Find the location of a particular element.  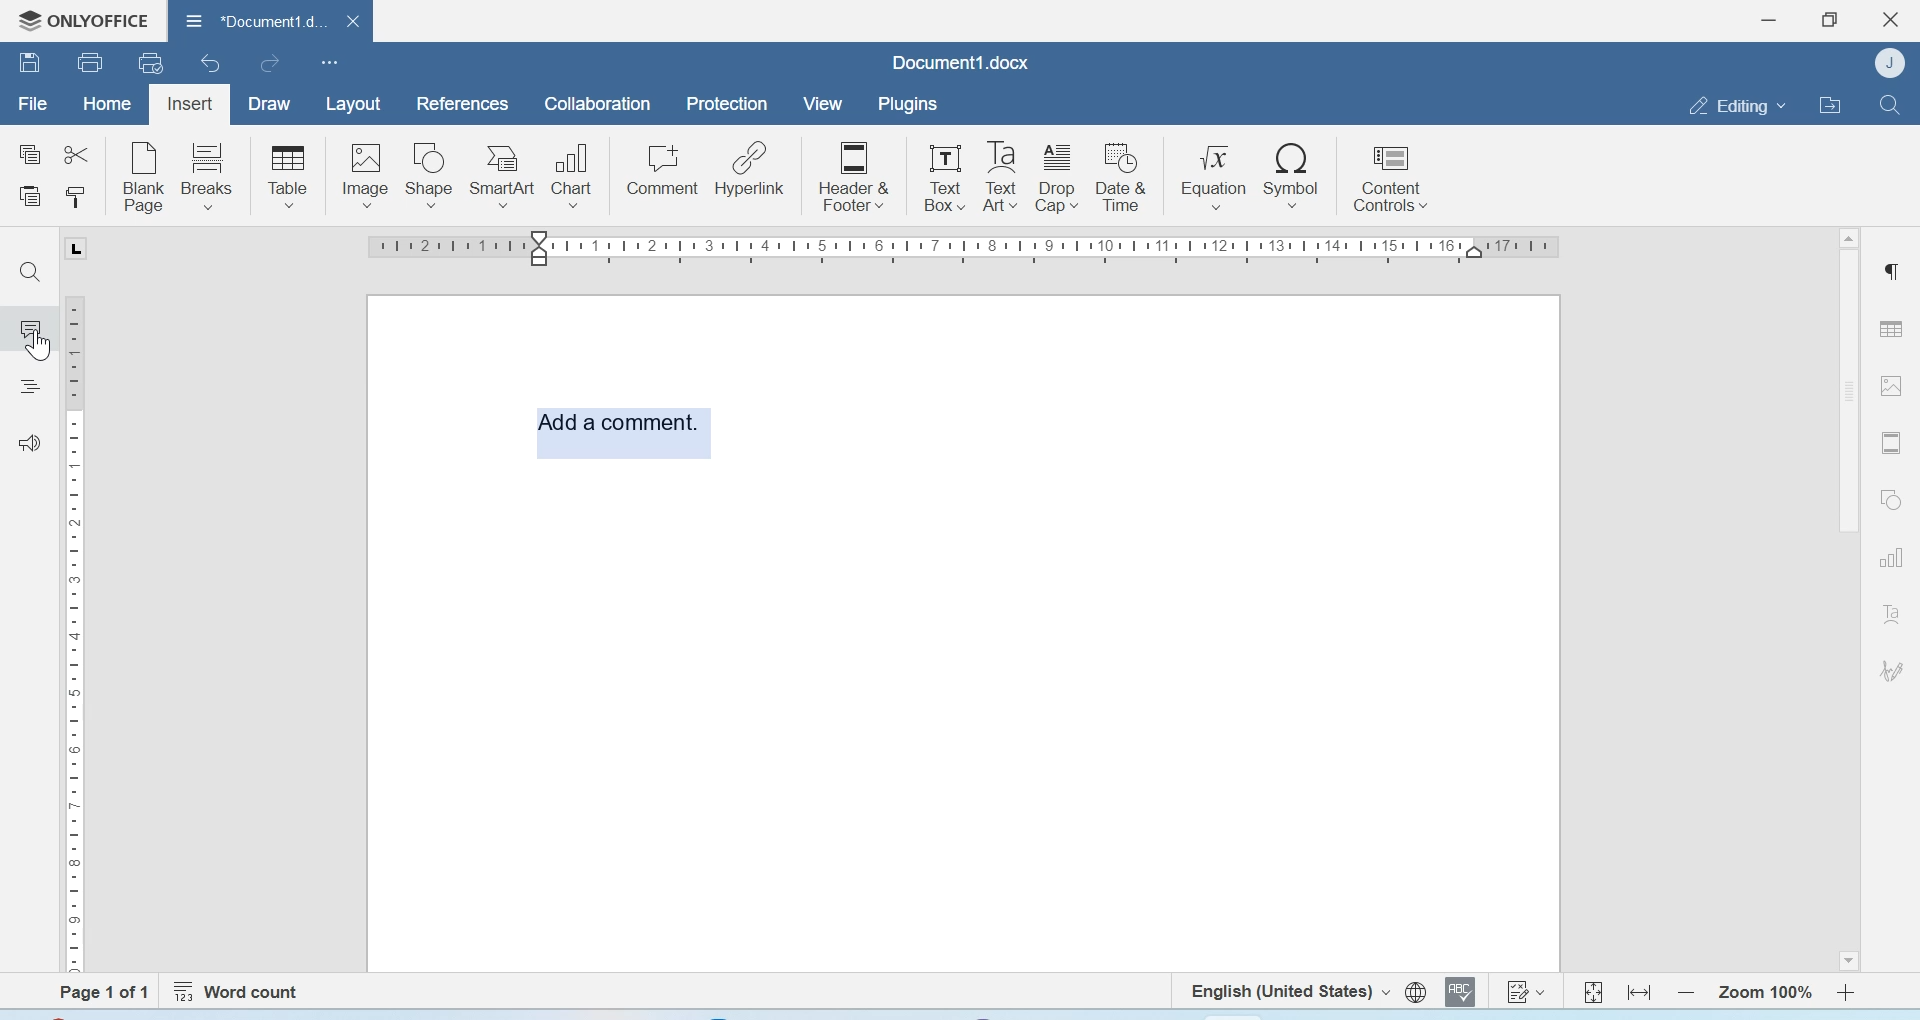

Paragraph settings is located at coordinates (1890, 270).